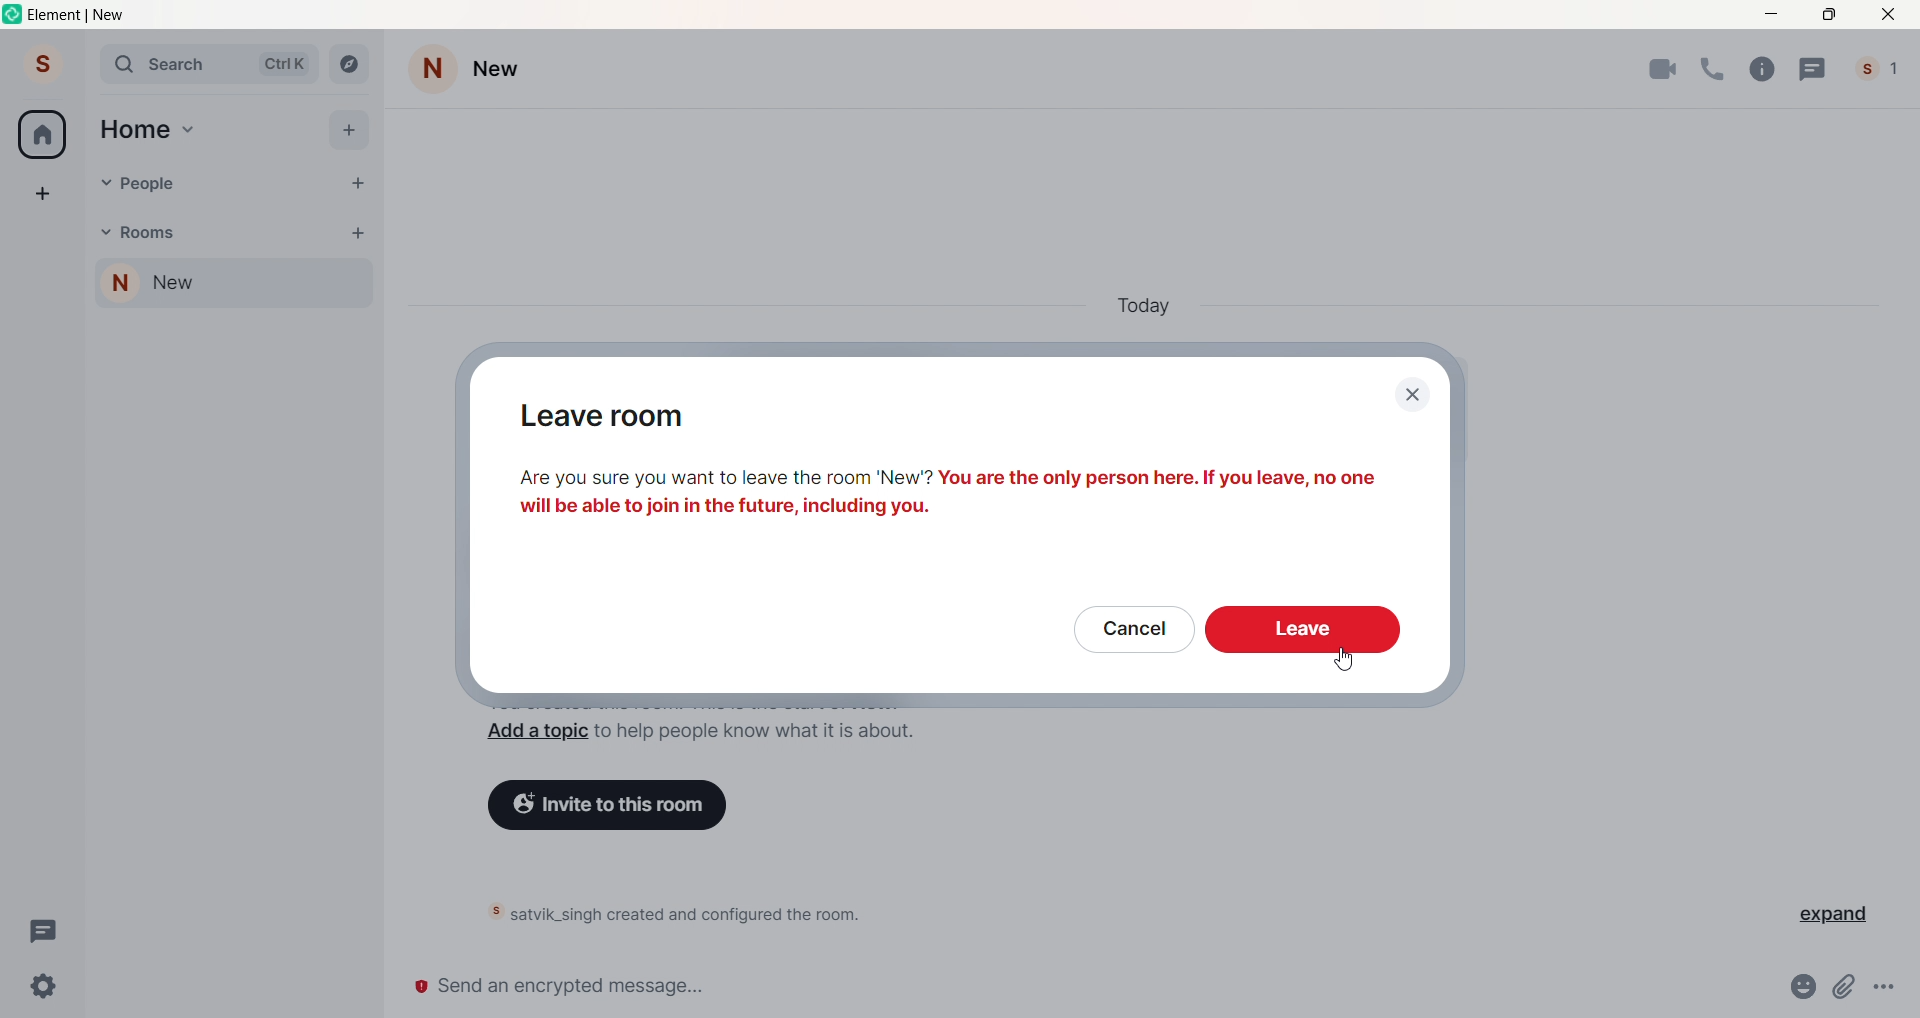 The image size is (1920, 1018). What do you see at coordinates (150, 184) in the screenshot?
I see `People` at bounding box center [150, 184].